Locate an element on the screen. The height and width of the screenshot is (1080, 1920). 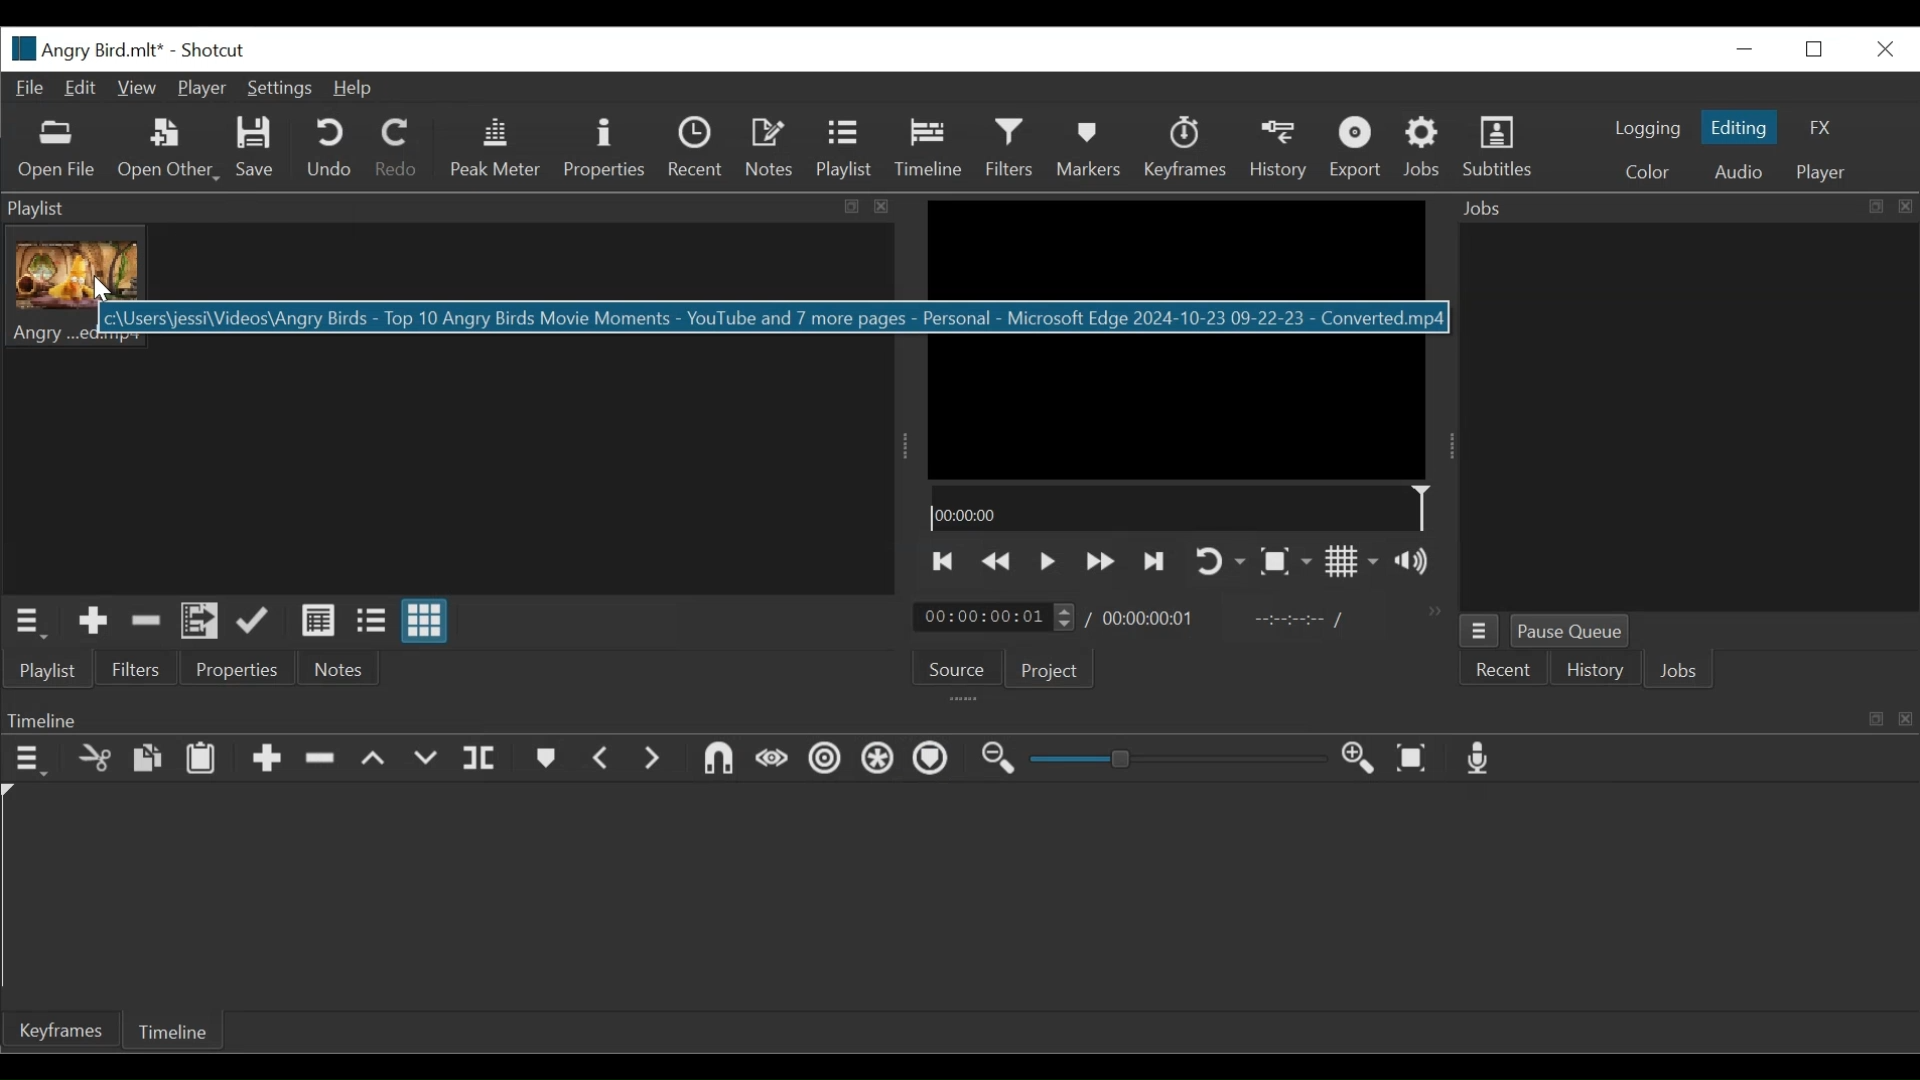
Close is located at coordinates (1747, 49).